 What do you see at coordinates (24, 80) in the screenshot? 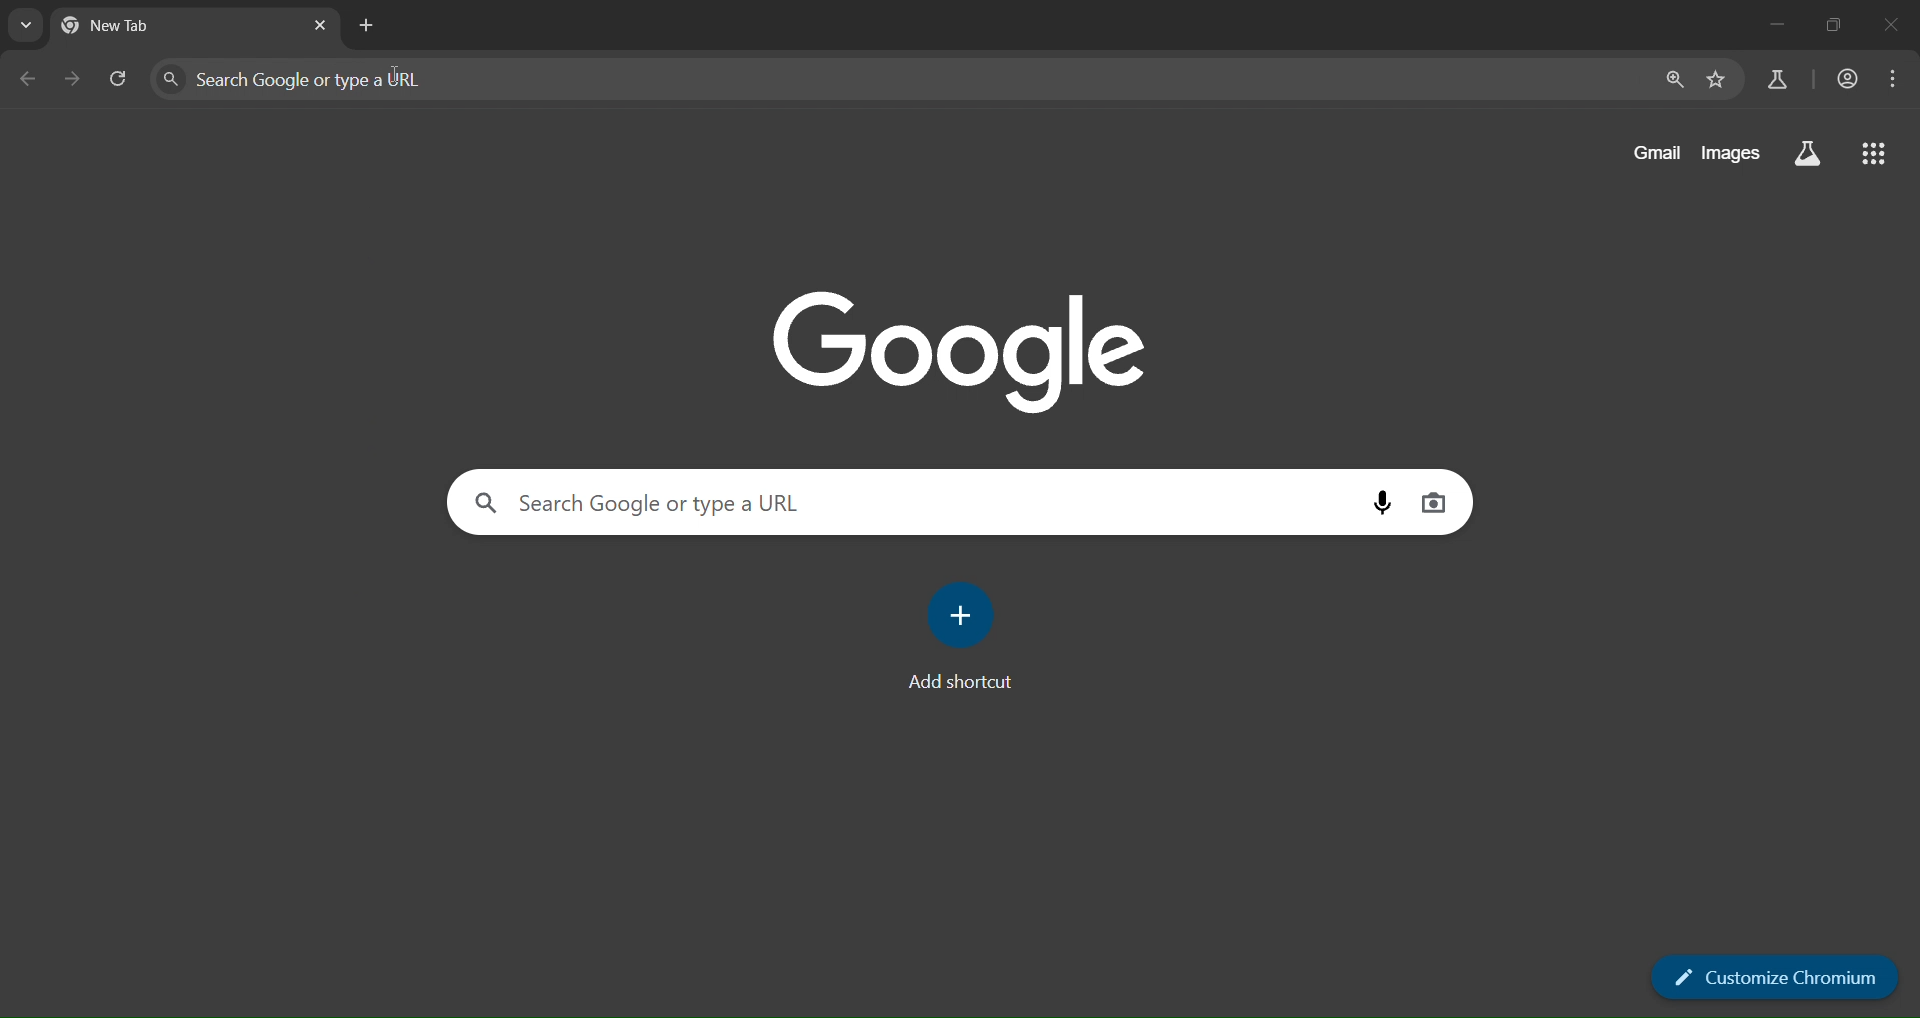
I see `go back one page` at bounding box center [24, 80].